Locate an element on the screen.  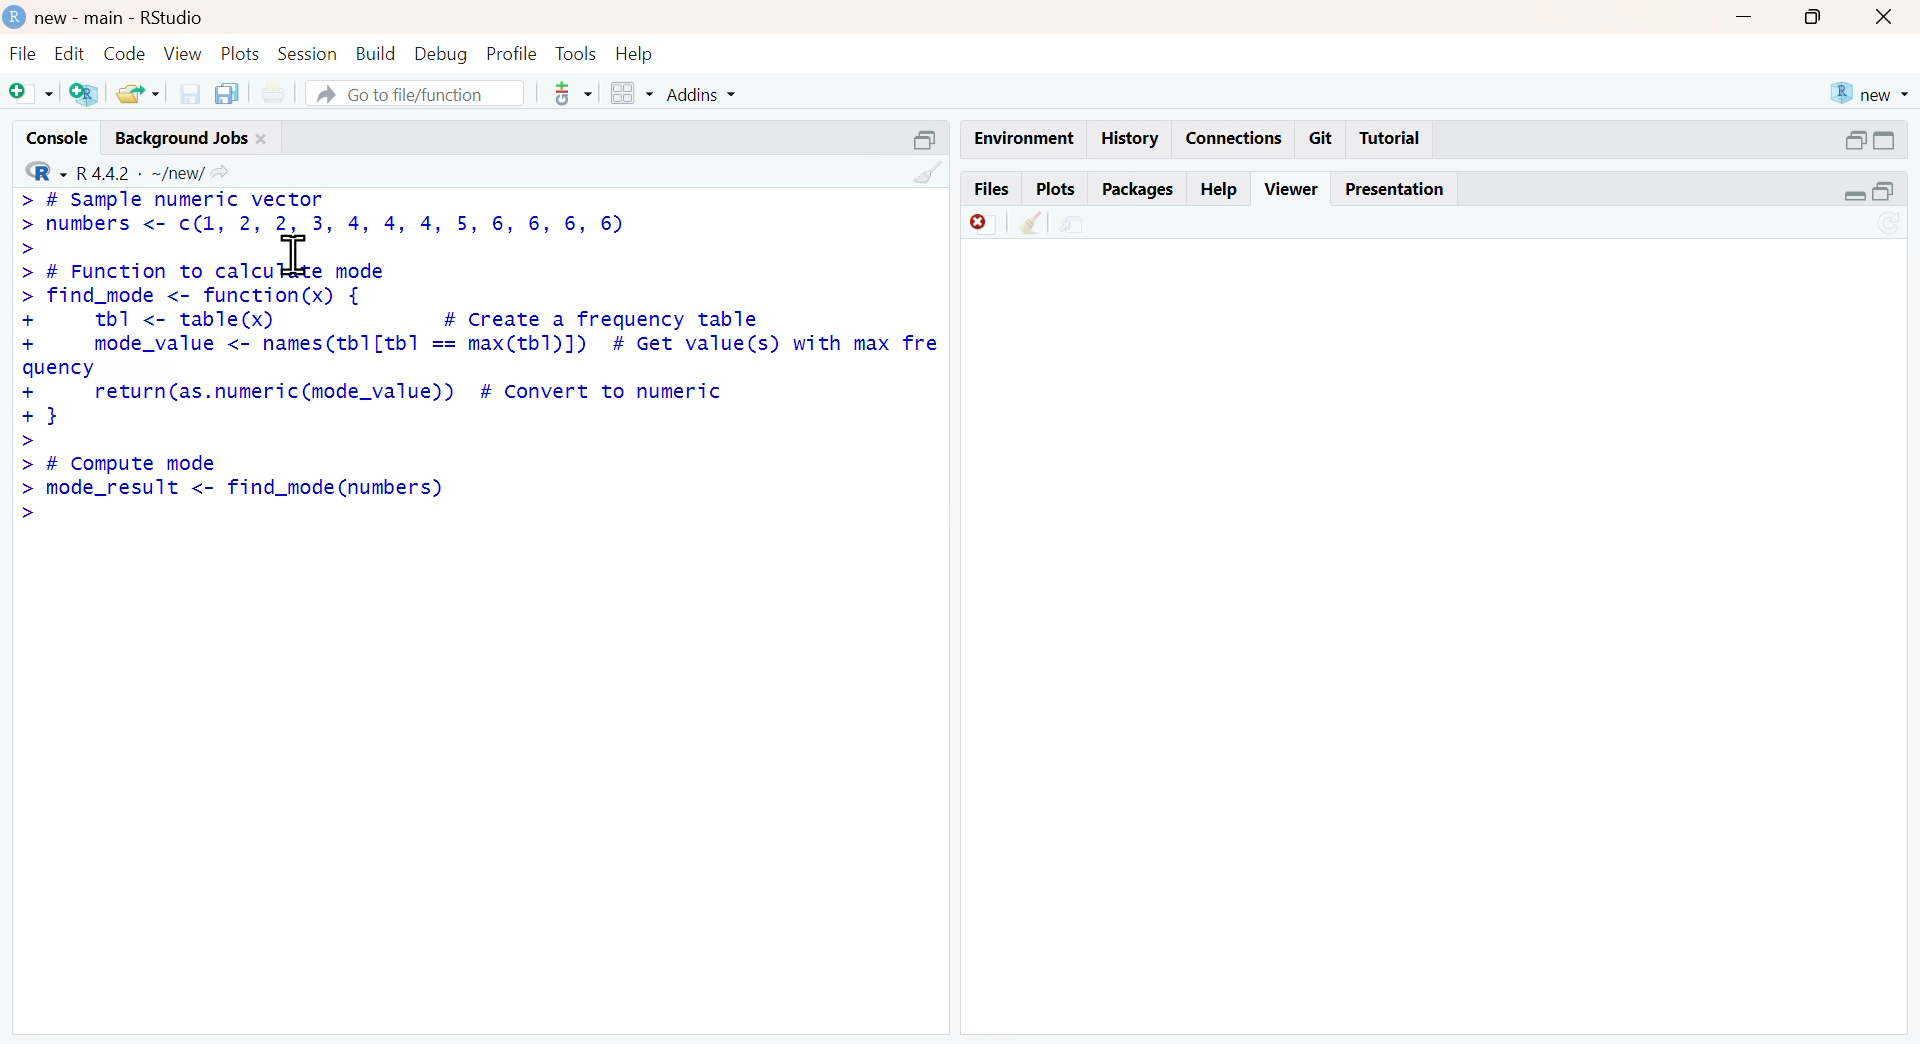
session is located at coordinates (309, 54).